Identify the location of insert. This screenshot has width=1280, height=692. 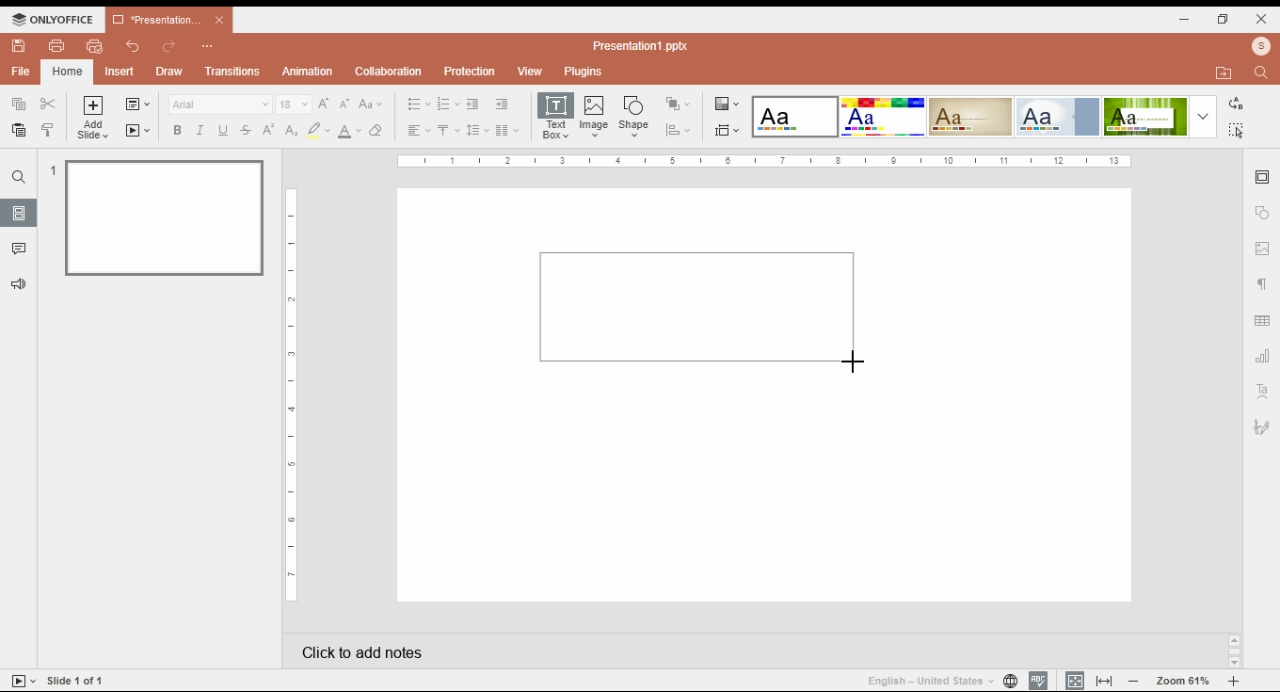
(122, 71).